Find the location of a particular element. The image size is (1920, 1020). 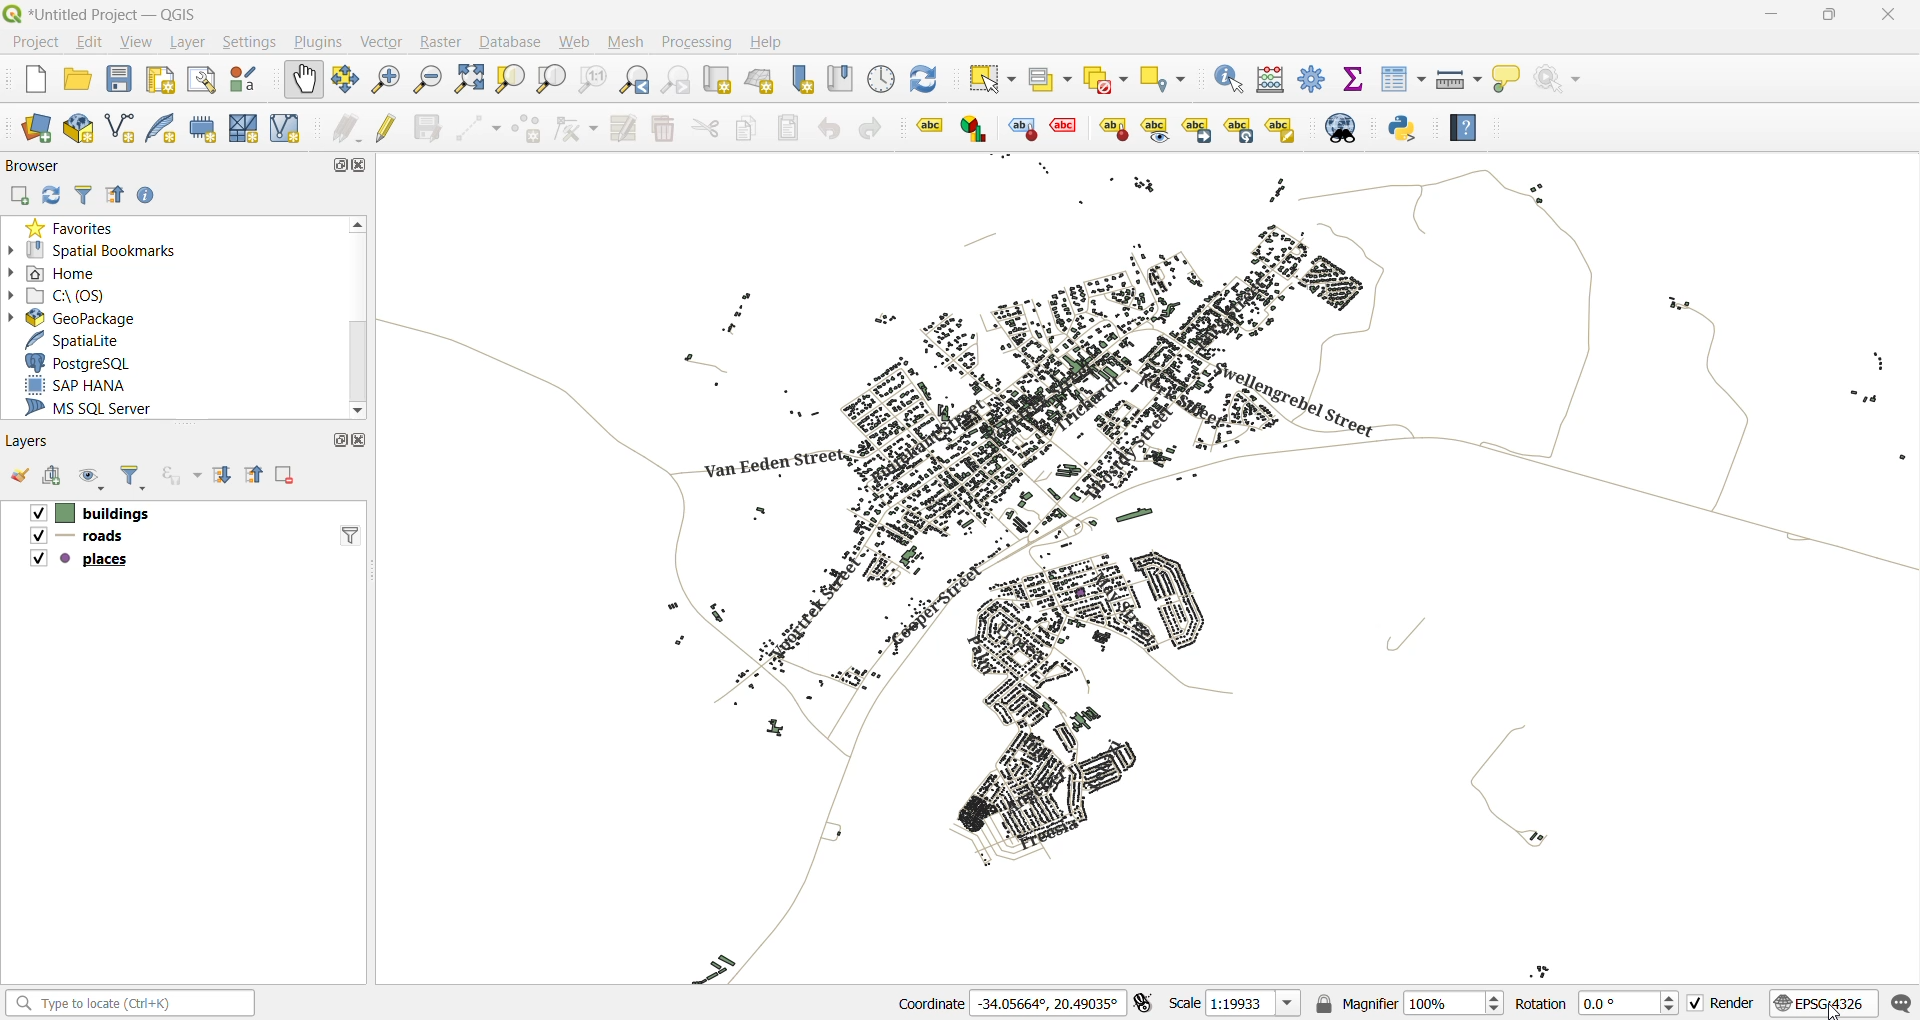

new geopackage is located at coordinates (78, 126).